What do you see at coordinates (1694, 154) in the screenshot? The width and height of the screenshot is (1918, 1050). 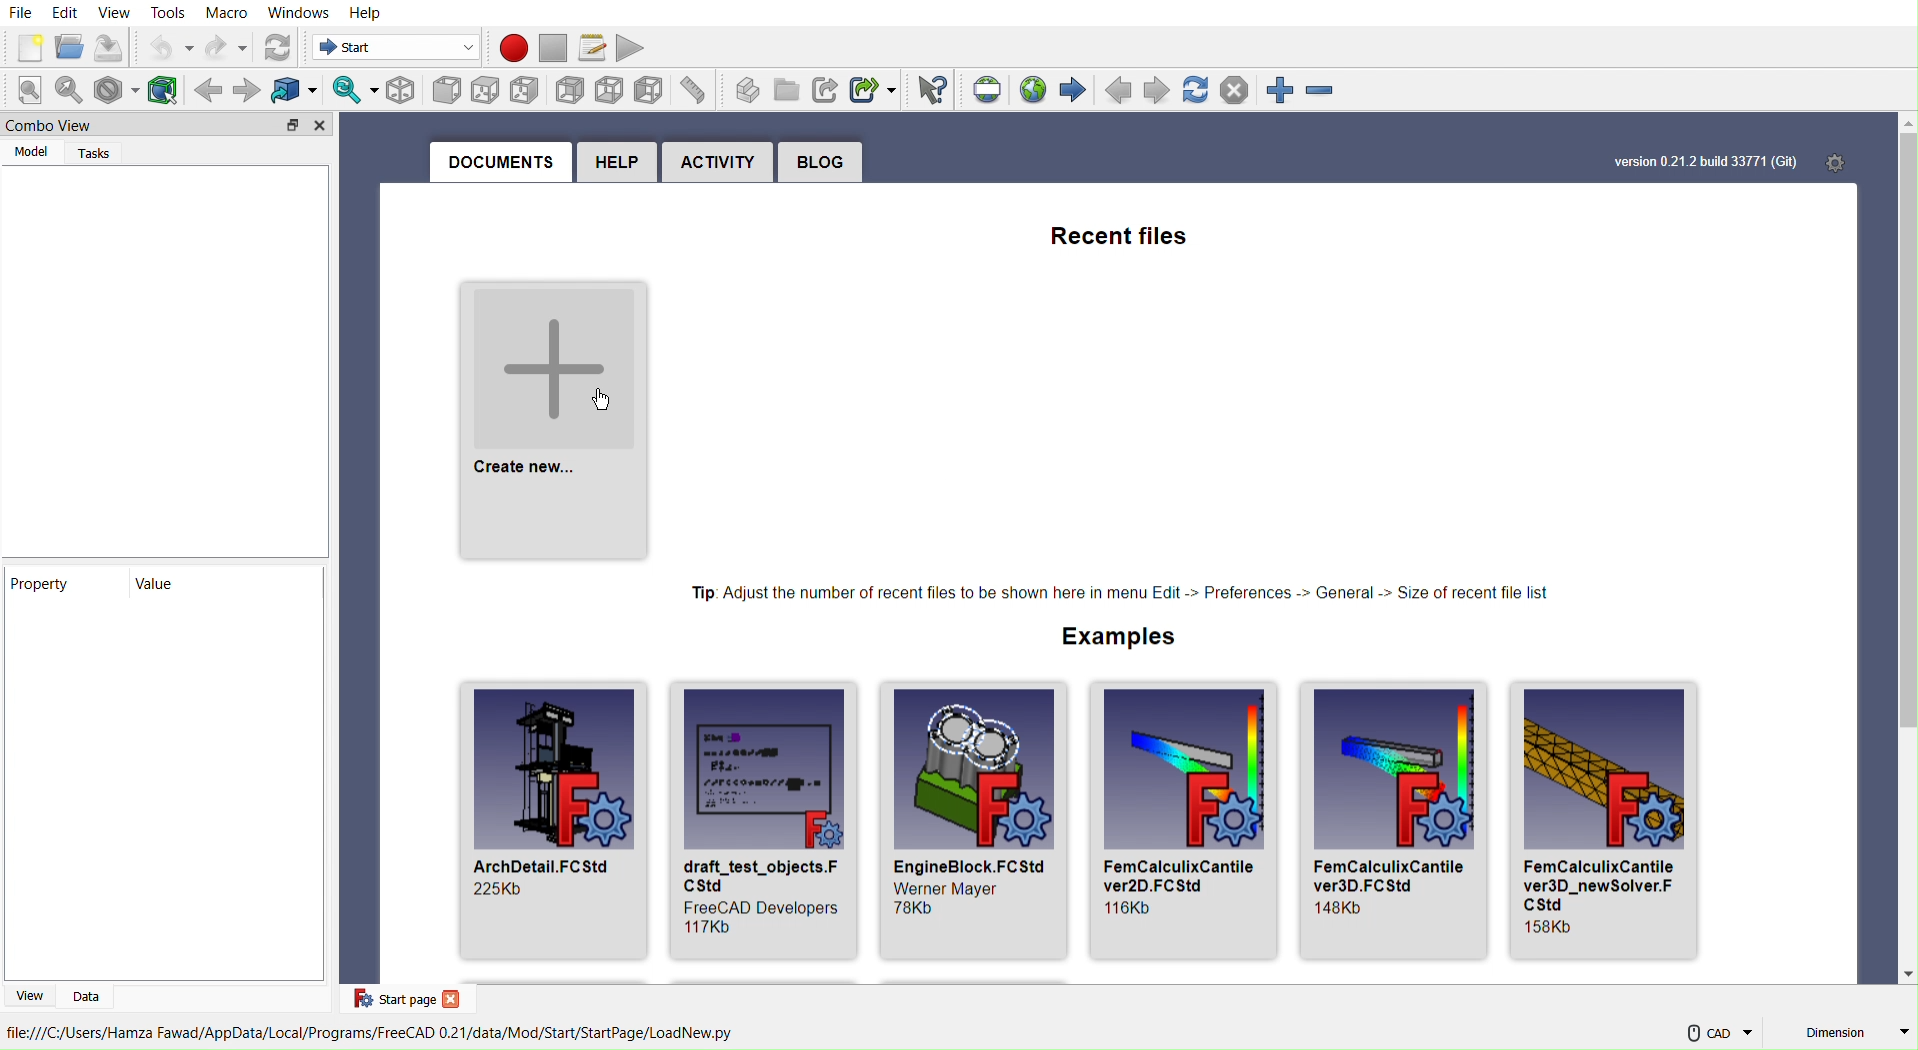 I see `version 0.21.2 build 33771 (Git)` at bounding box center [1694, 154].